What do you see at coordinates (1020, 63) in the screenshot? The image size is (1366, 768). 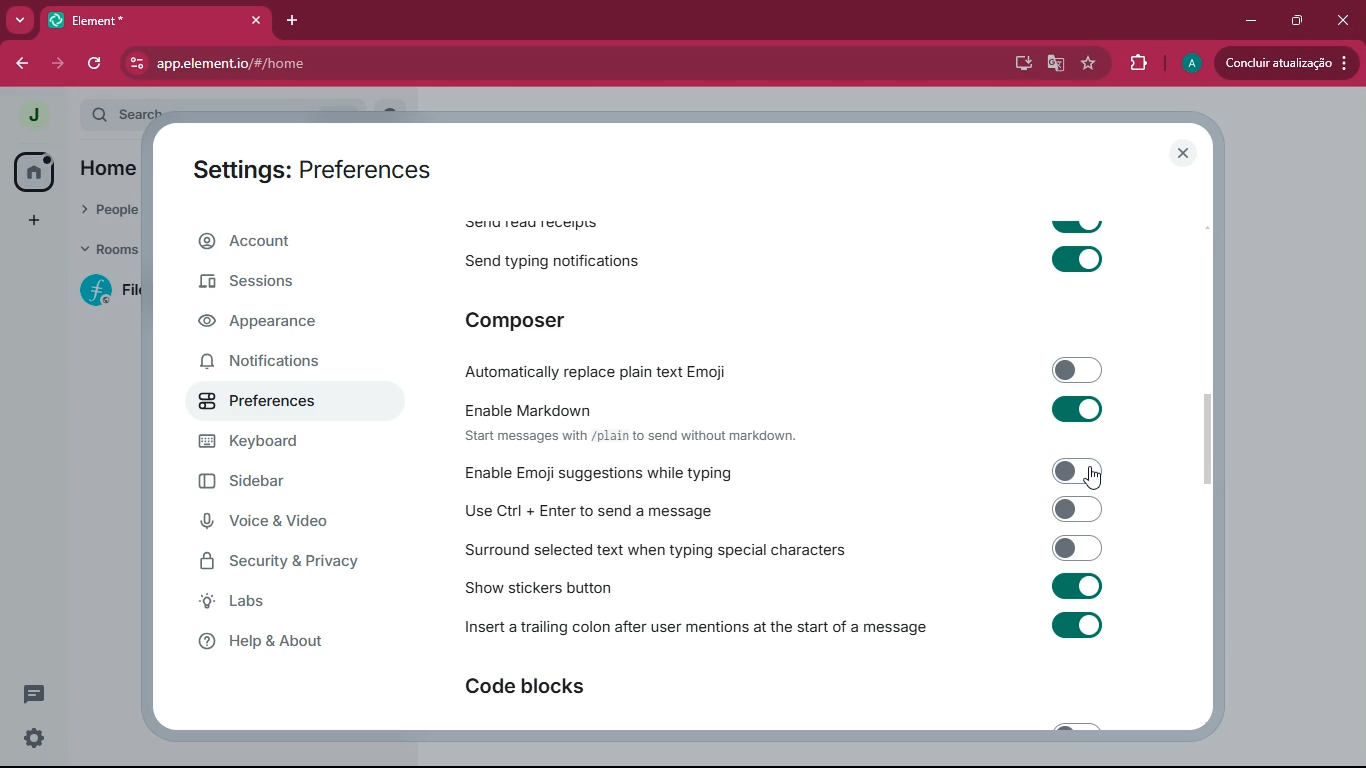 I see `desktop` at bounding box center [1020, 63].